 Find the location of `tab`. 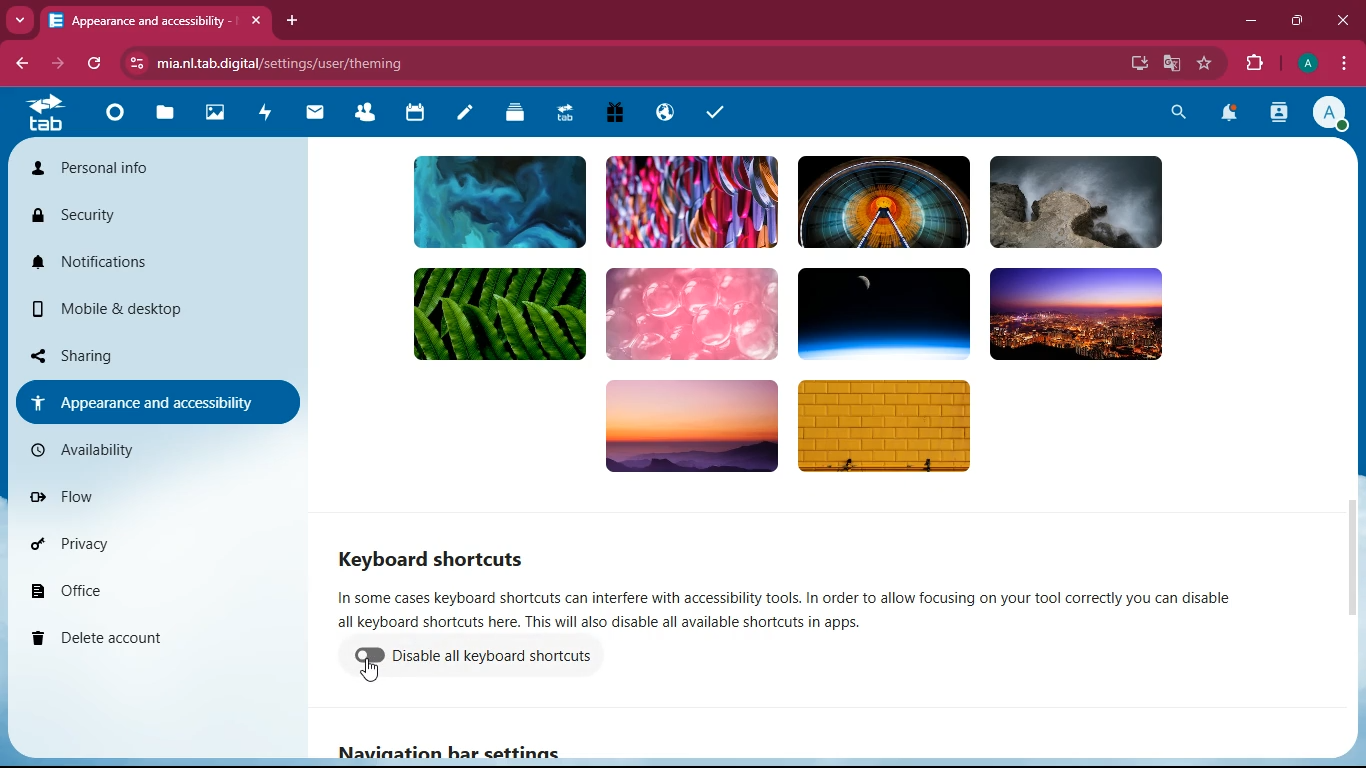

tab is located at coordinates (46, 112).